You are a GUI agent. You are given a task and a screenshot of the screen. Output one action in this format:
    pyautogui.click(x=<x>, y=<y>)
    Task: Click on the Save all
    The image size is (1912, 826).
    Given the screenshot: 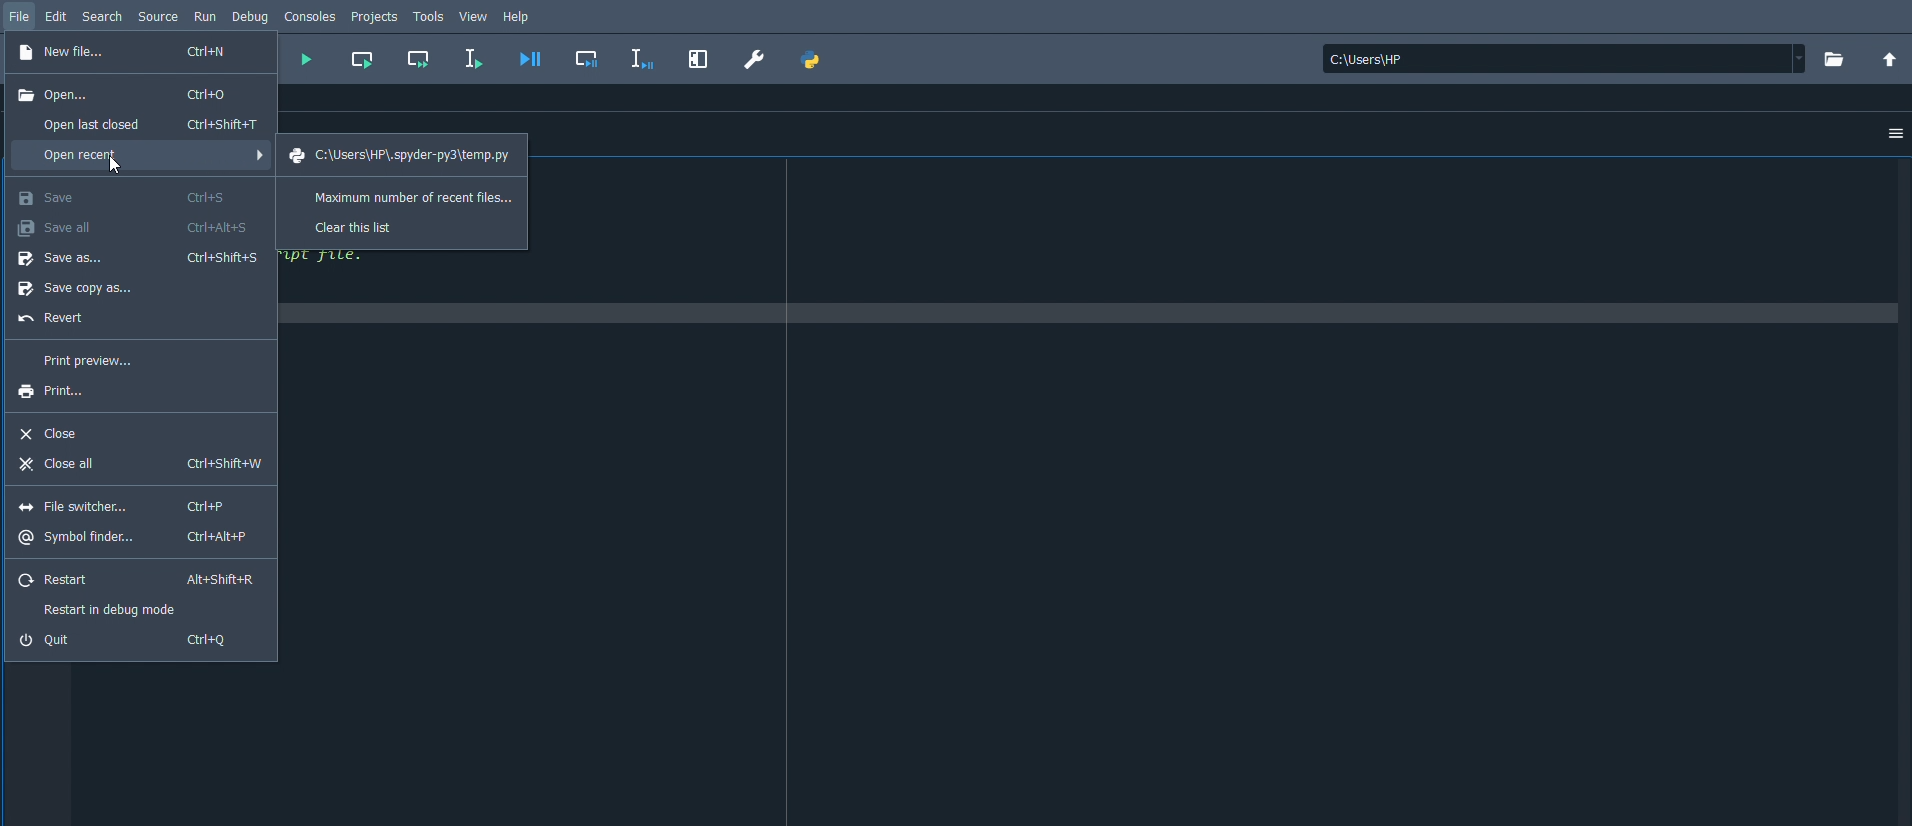 What is the action you would take?
    pyautogui.click(x=133, y=225)
    